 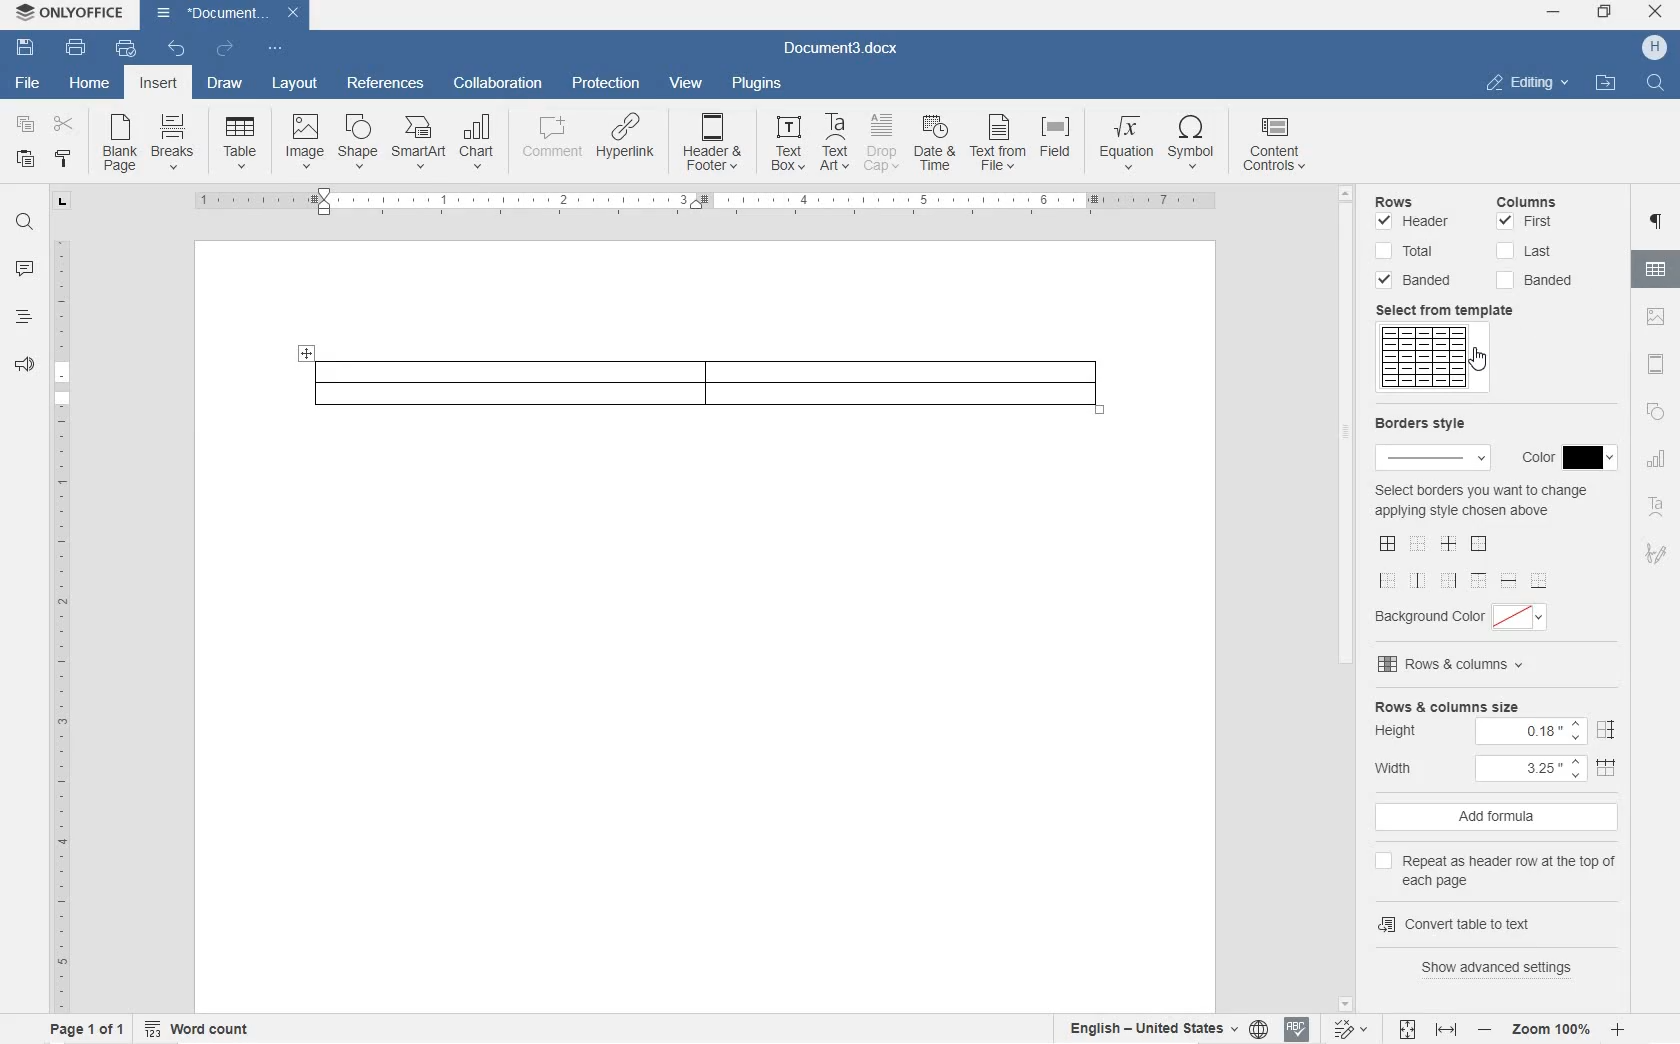 What do you see at coordinates (836, 142) in the screenshot?
I see `TextArt` at bounding box center [836, 142].